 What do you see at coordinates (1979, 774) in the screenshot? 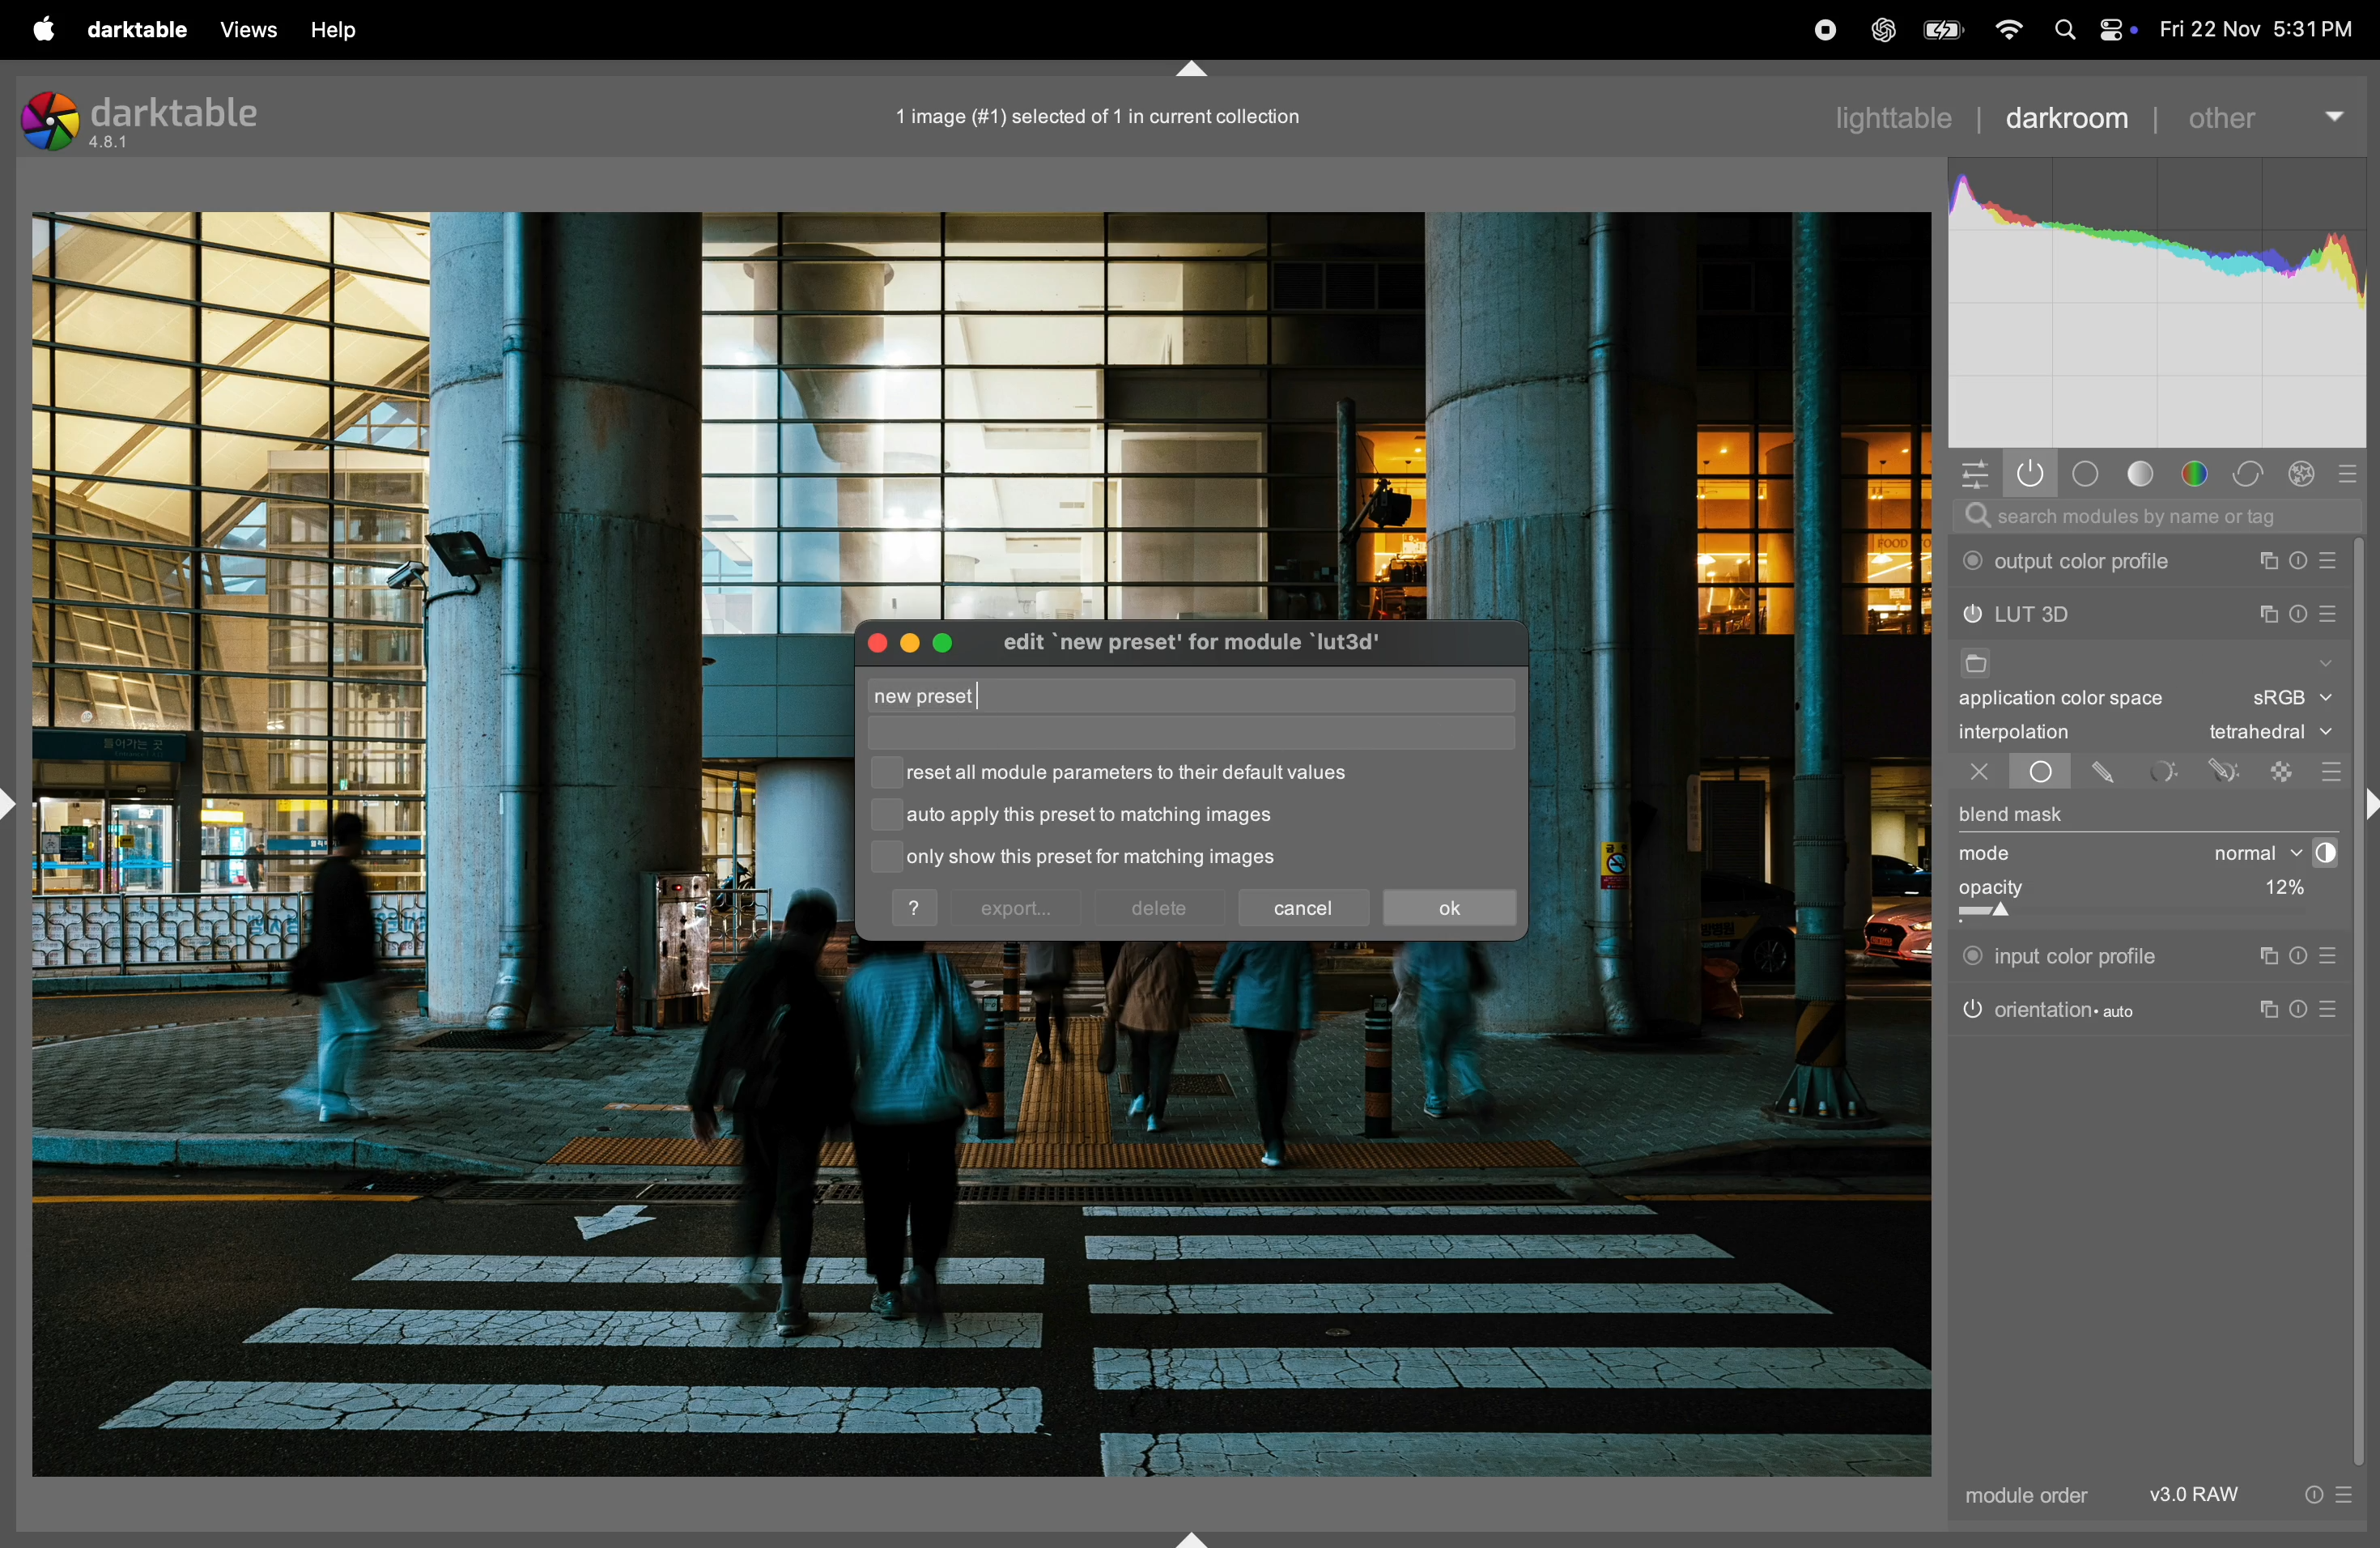
I see `off` at bounding box center [1979, 774].